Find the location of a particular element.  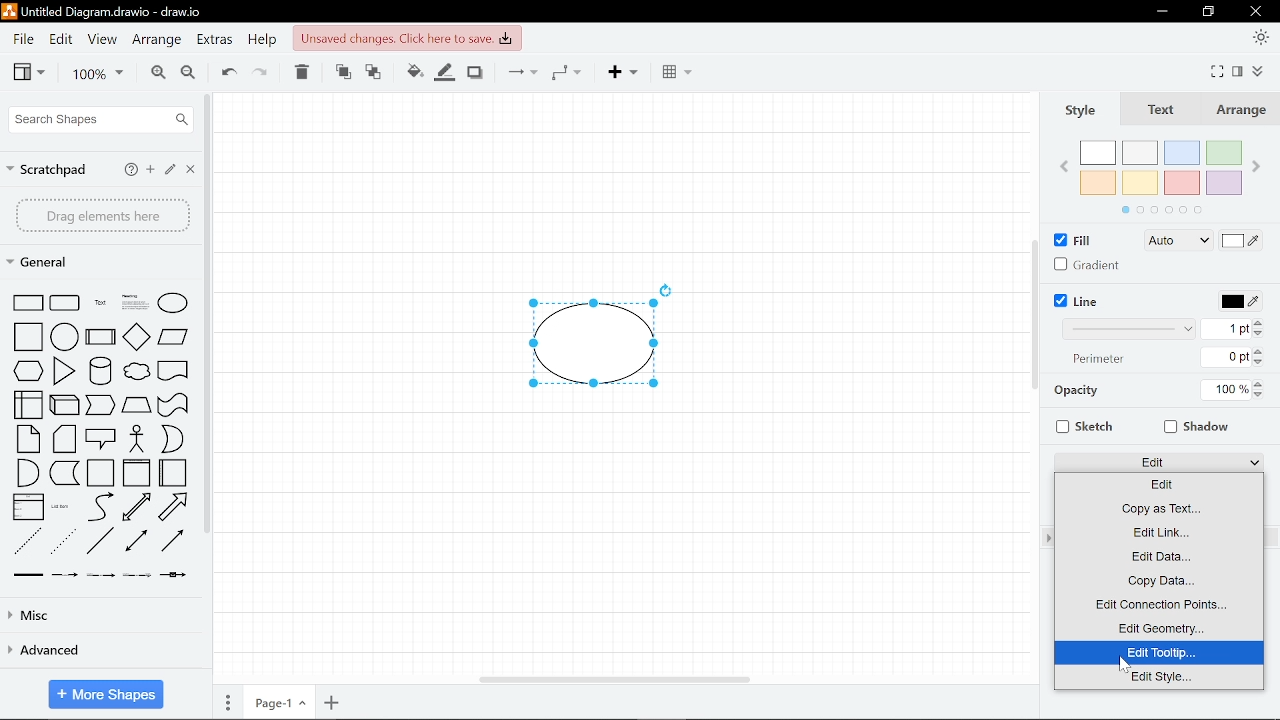

Appearence is located at coordinates (1262, 39).